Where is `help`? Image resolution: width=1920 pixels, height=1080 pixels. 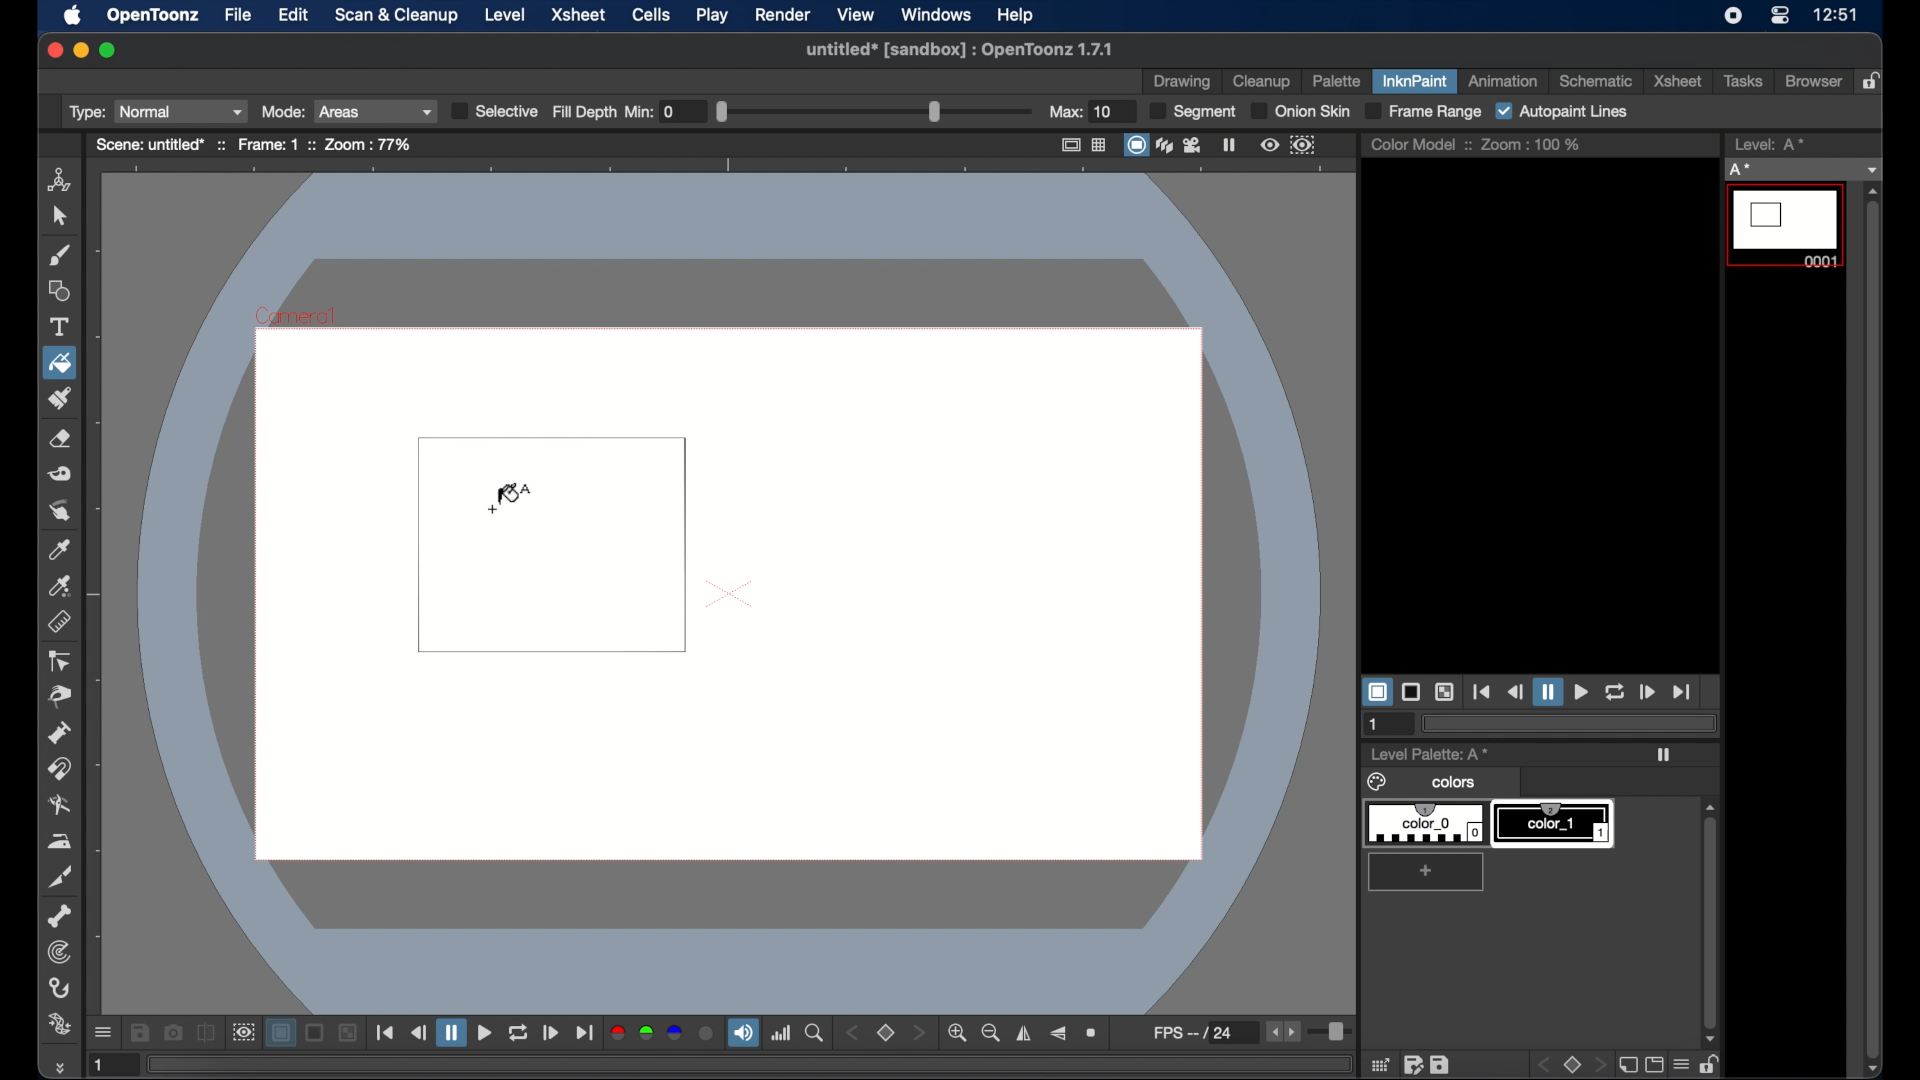
help is located at coordinates (1015, 15).